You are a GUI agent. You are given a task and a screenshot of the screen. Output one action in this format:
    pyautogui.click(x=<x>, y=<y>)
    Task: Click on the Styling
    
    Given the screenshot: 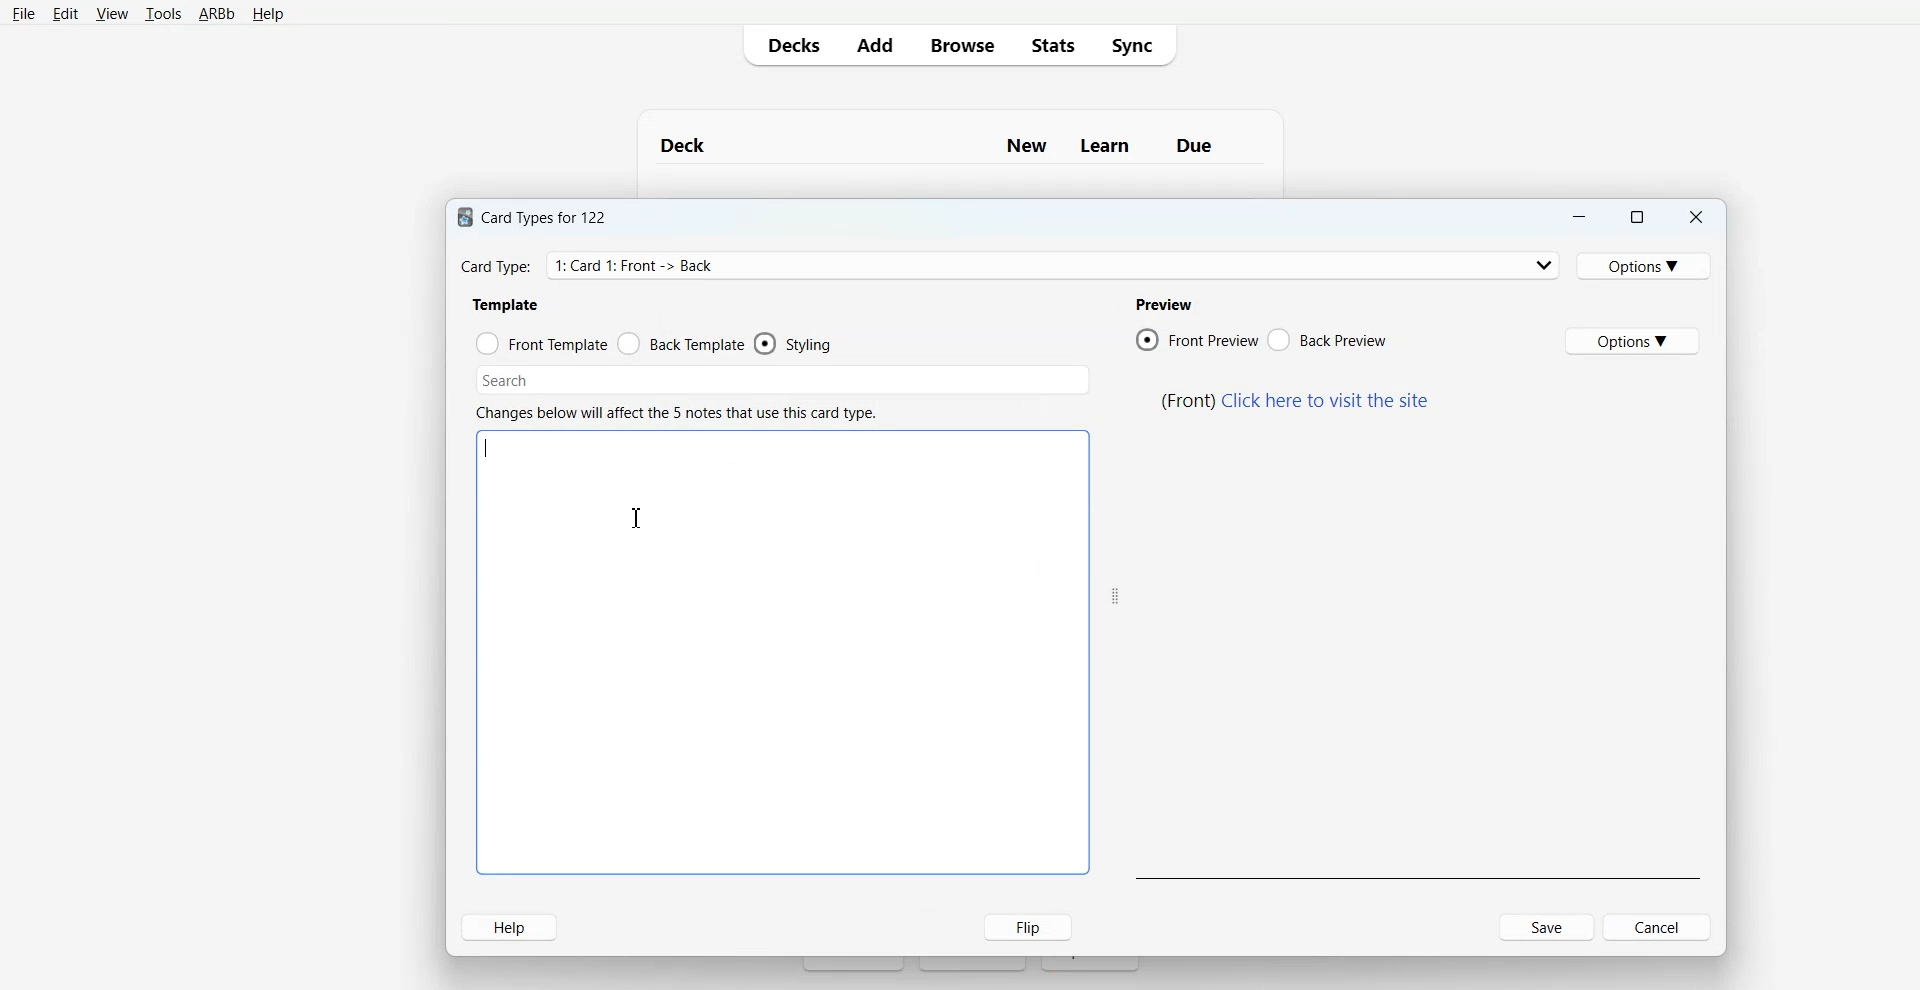 What is the action you would take?
    pyautogui.click(x=797, y=343)
    